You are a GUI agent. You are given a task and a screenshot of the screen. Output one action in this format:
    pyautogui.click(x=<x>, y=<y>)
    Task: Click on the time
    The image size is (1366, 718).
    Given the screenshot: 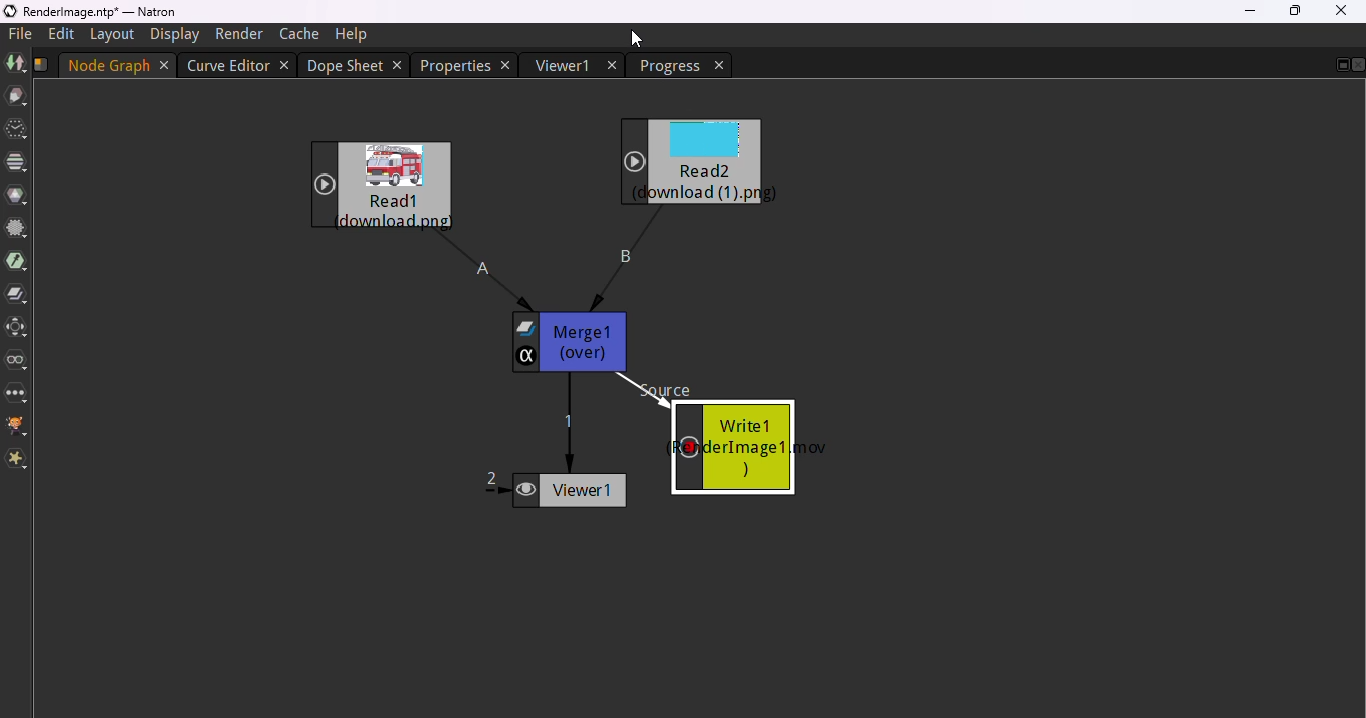 What is the action you would take?
    pyautogui.click(x=16, y=130)
    